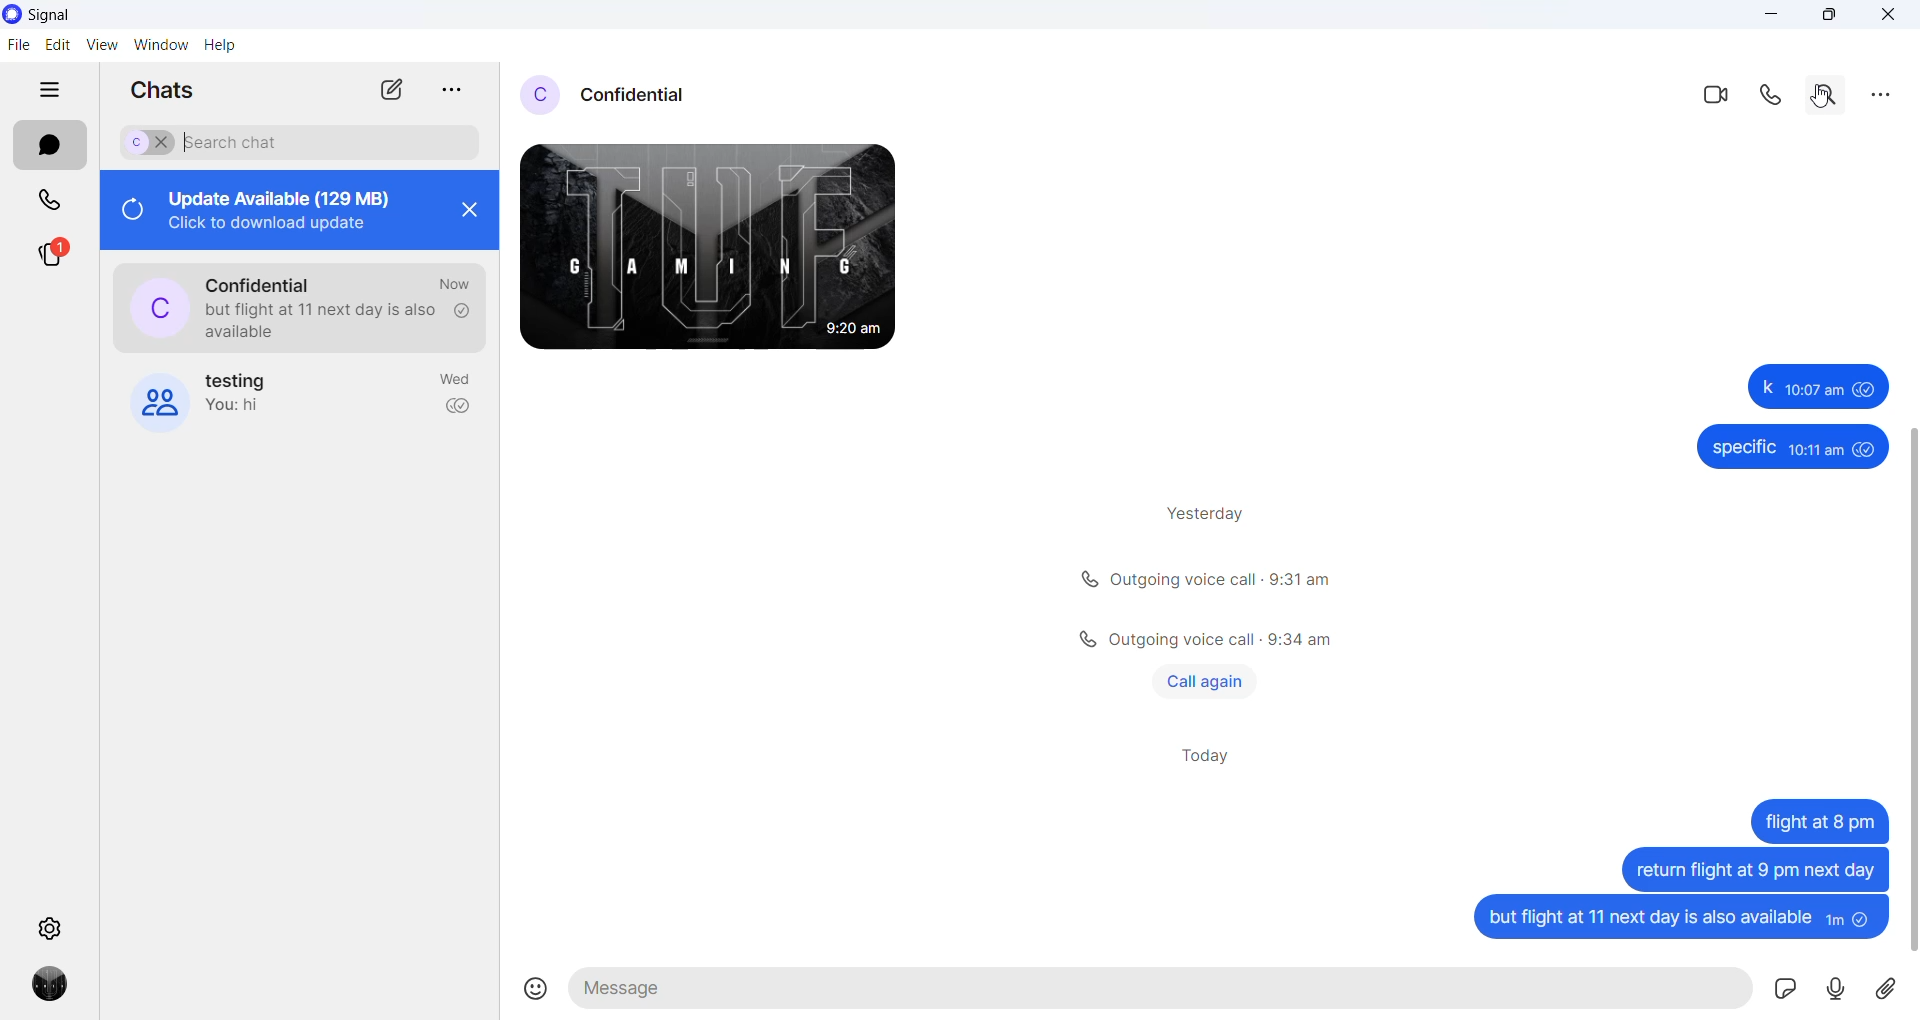  What do you see at coordinates (158, 400) in the screenshot?
I see `group cover photo` at bounding box center [158, 400].